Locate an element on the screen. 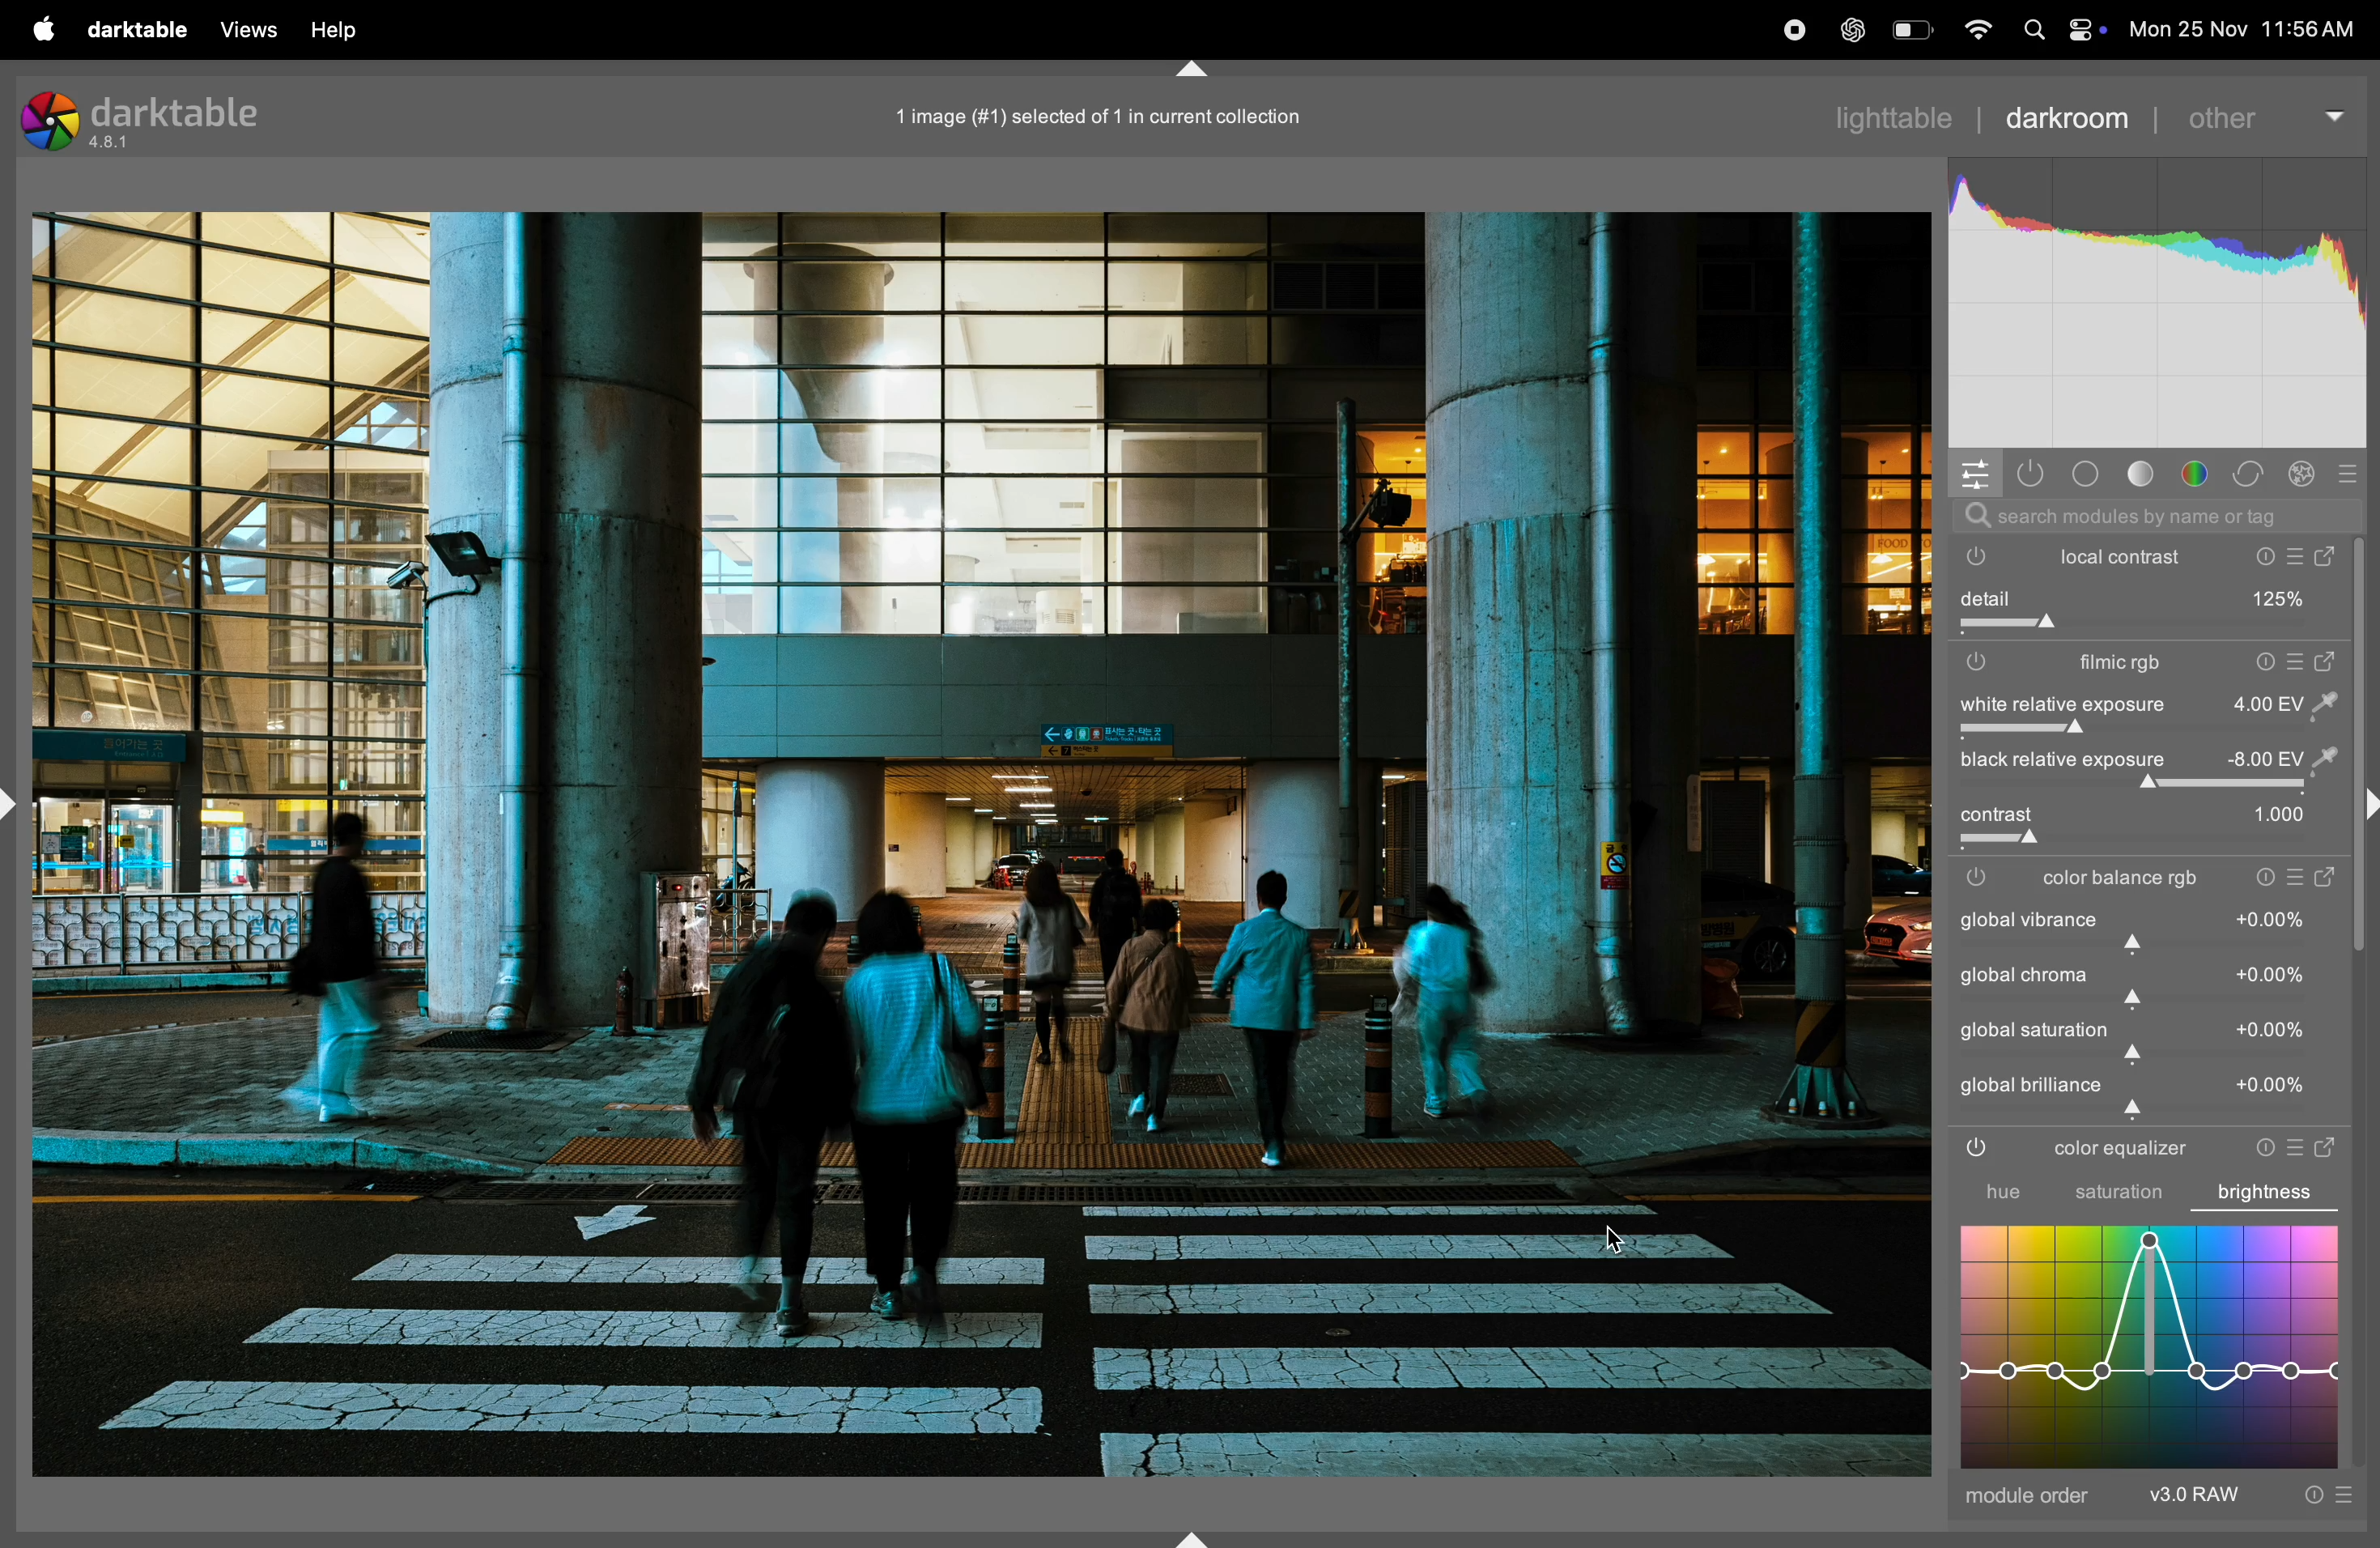  color equalizer is on is located at coordinates (1978, 1151).